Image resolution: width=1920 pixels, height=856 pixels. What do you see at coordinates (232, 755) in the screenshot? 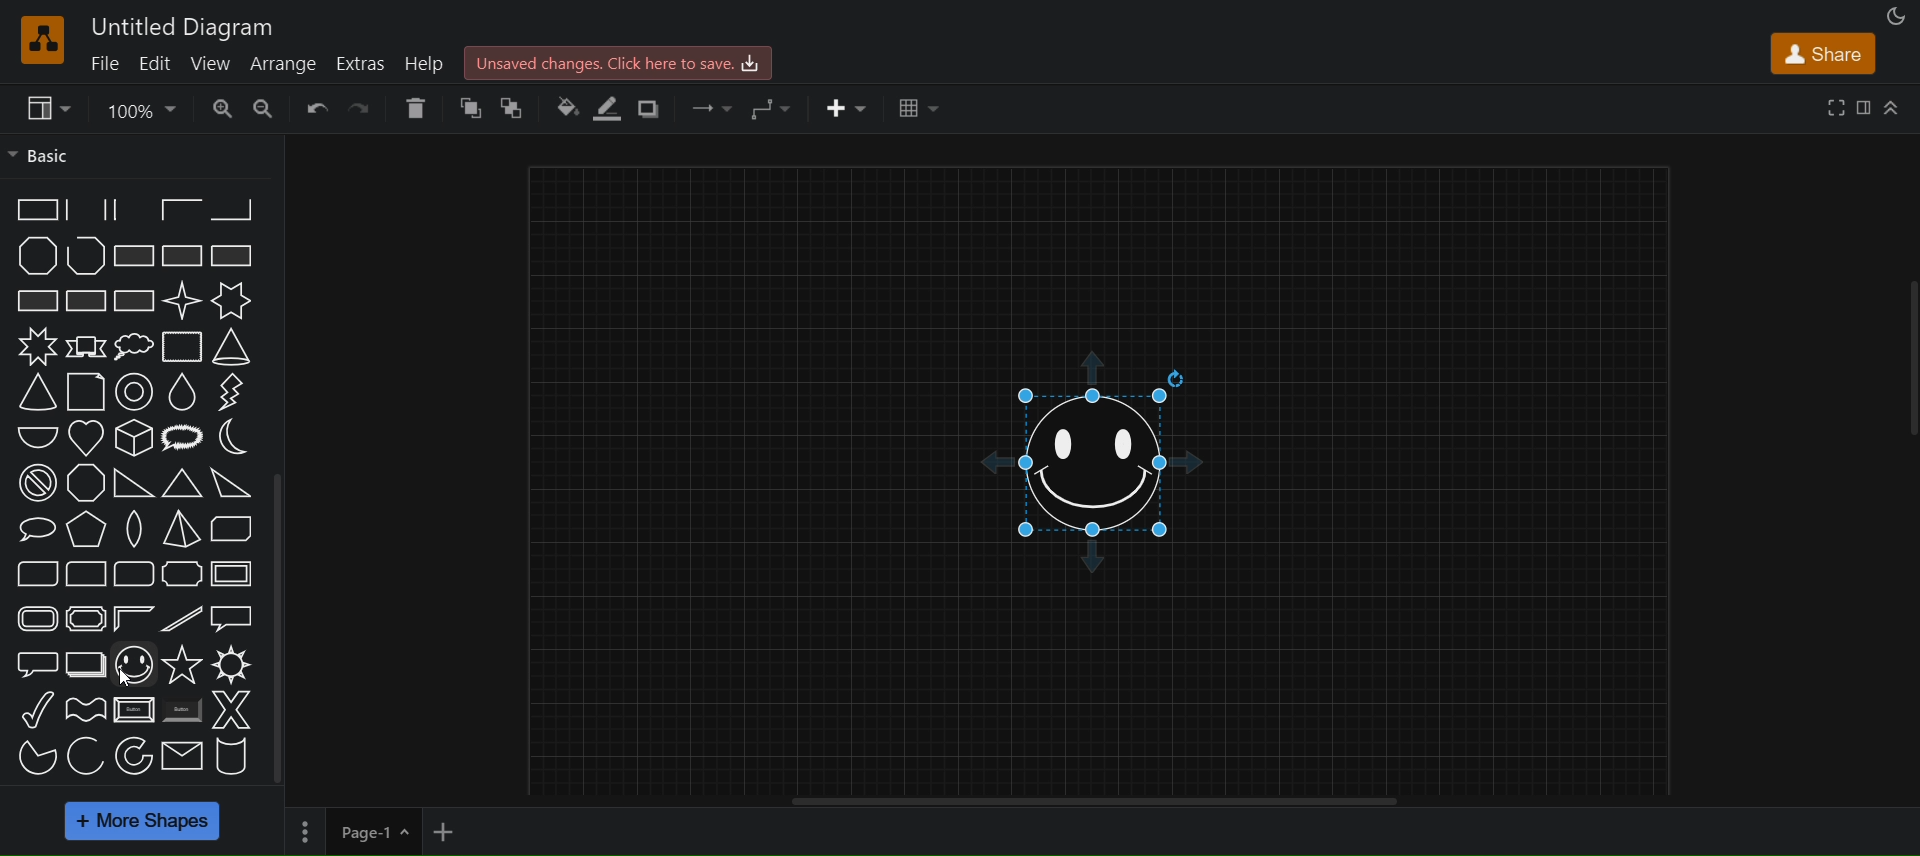
I see `cylinder stack` at bounding box center [232, 755].